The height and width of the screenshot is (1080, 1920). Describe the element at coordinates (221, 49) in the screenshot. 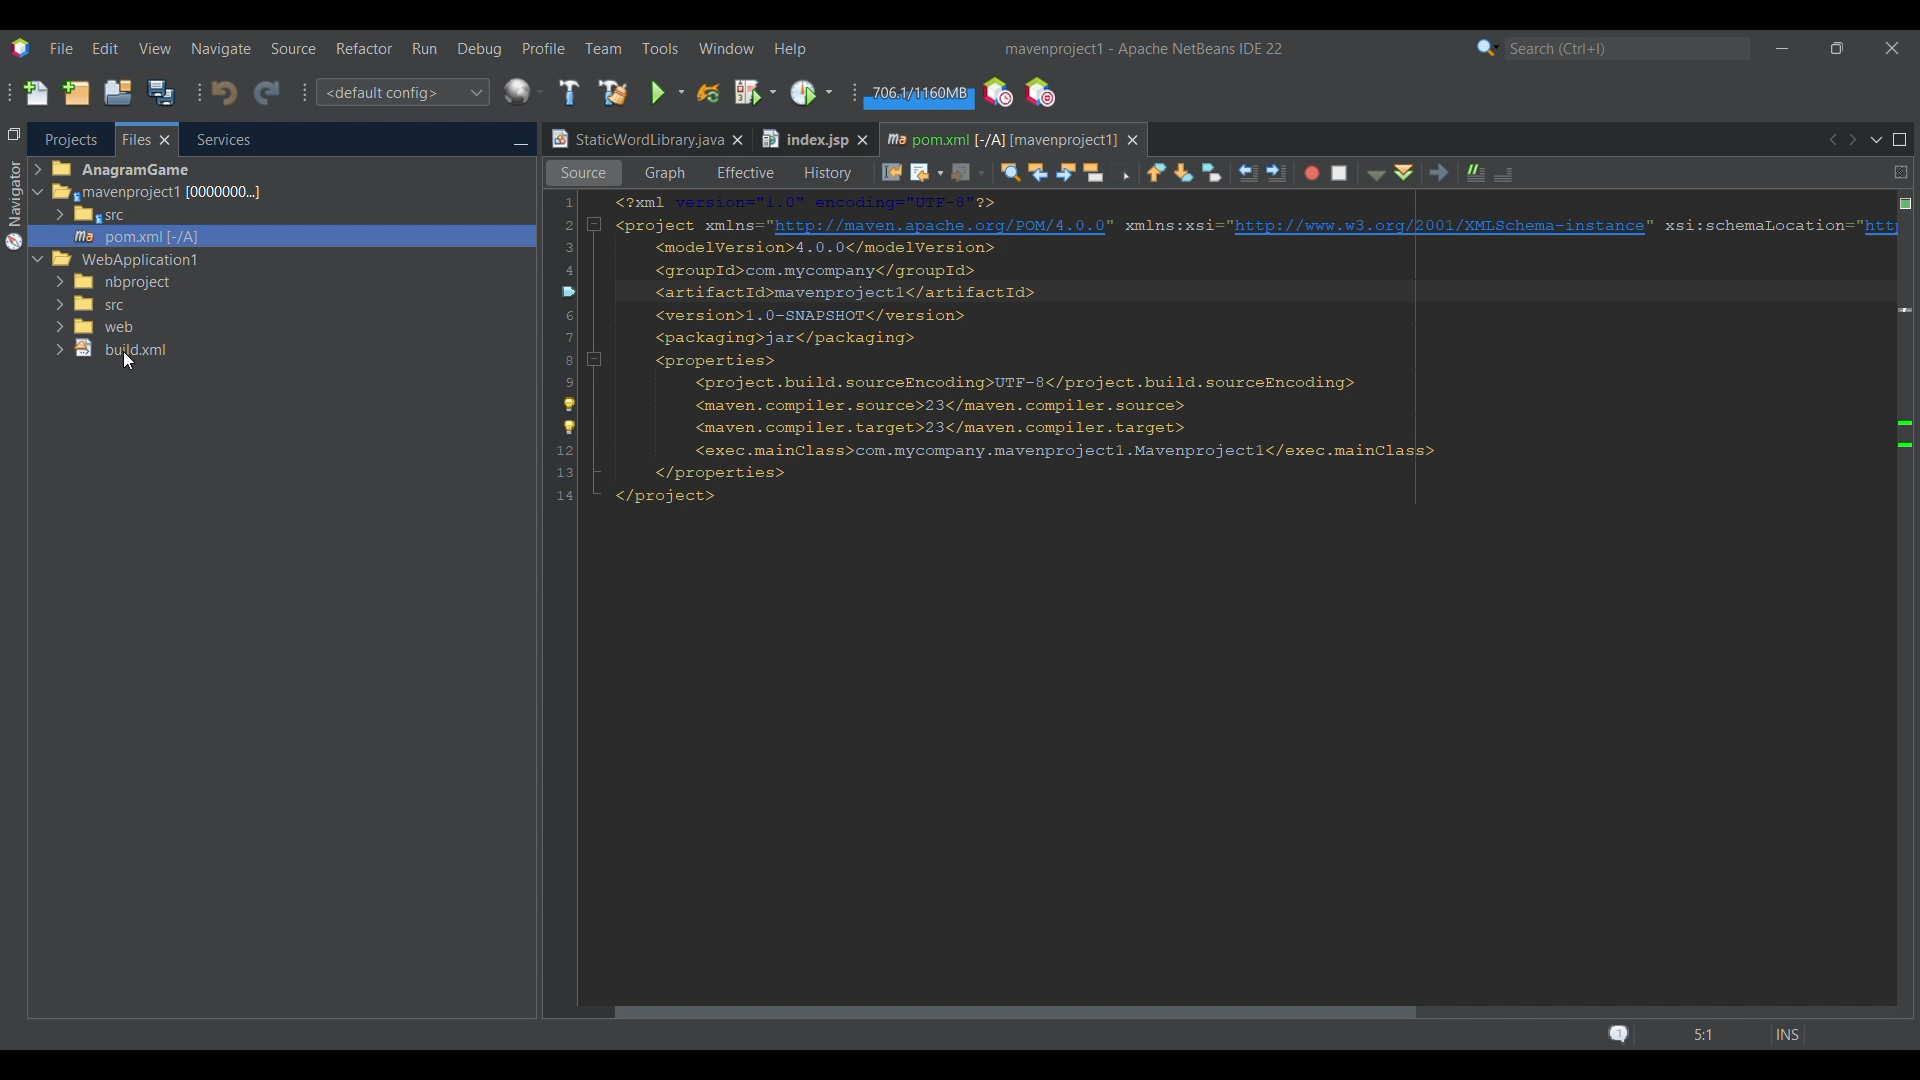

I see `Navigate menu` at that location.